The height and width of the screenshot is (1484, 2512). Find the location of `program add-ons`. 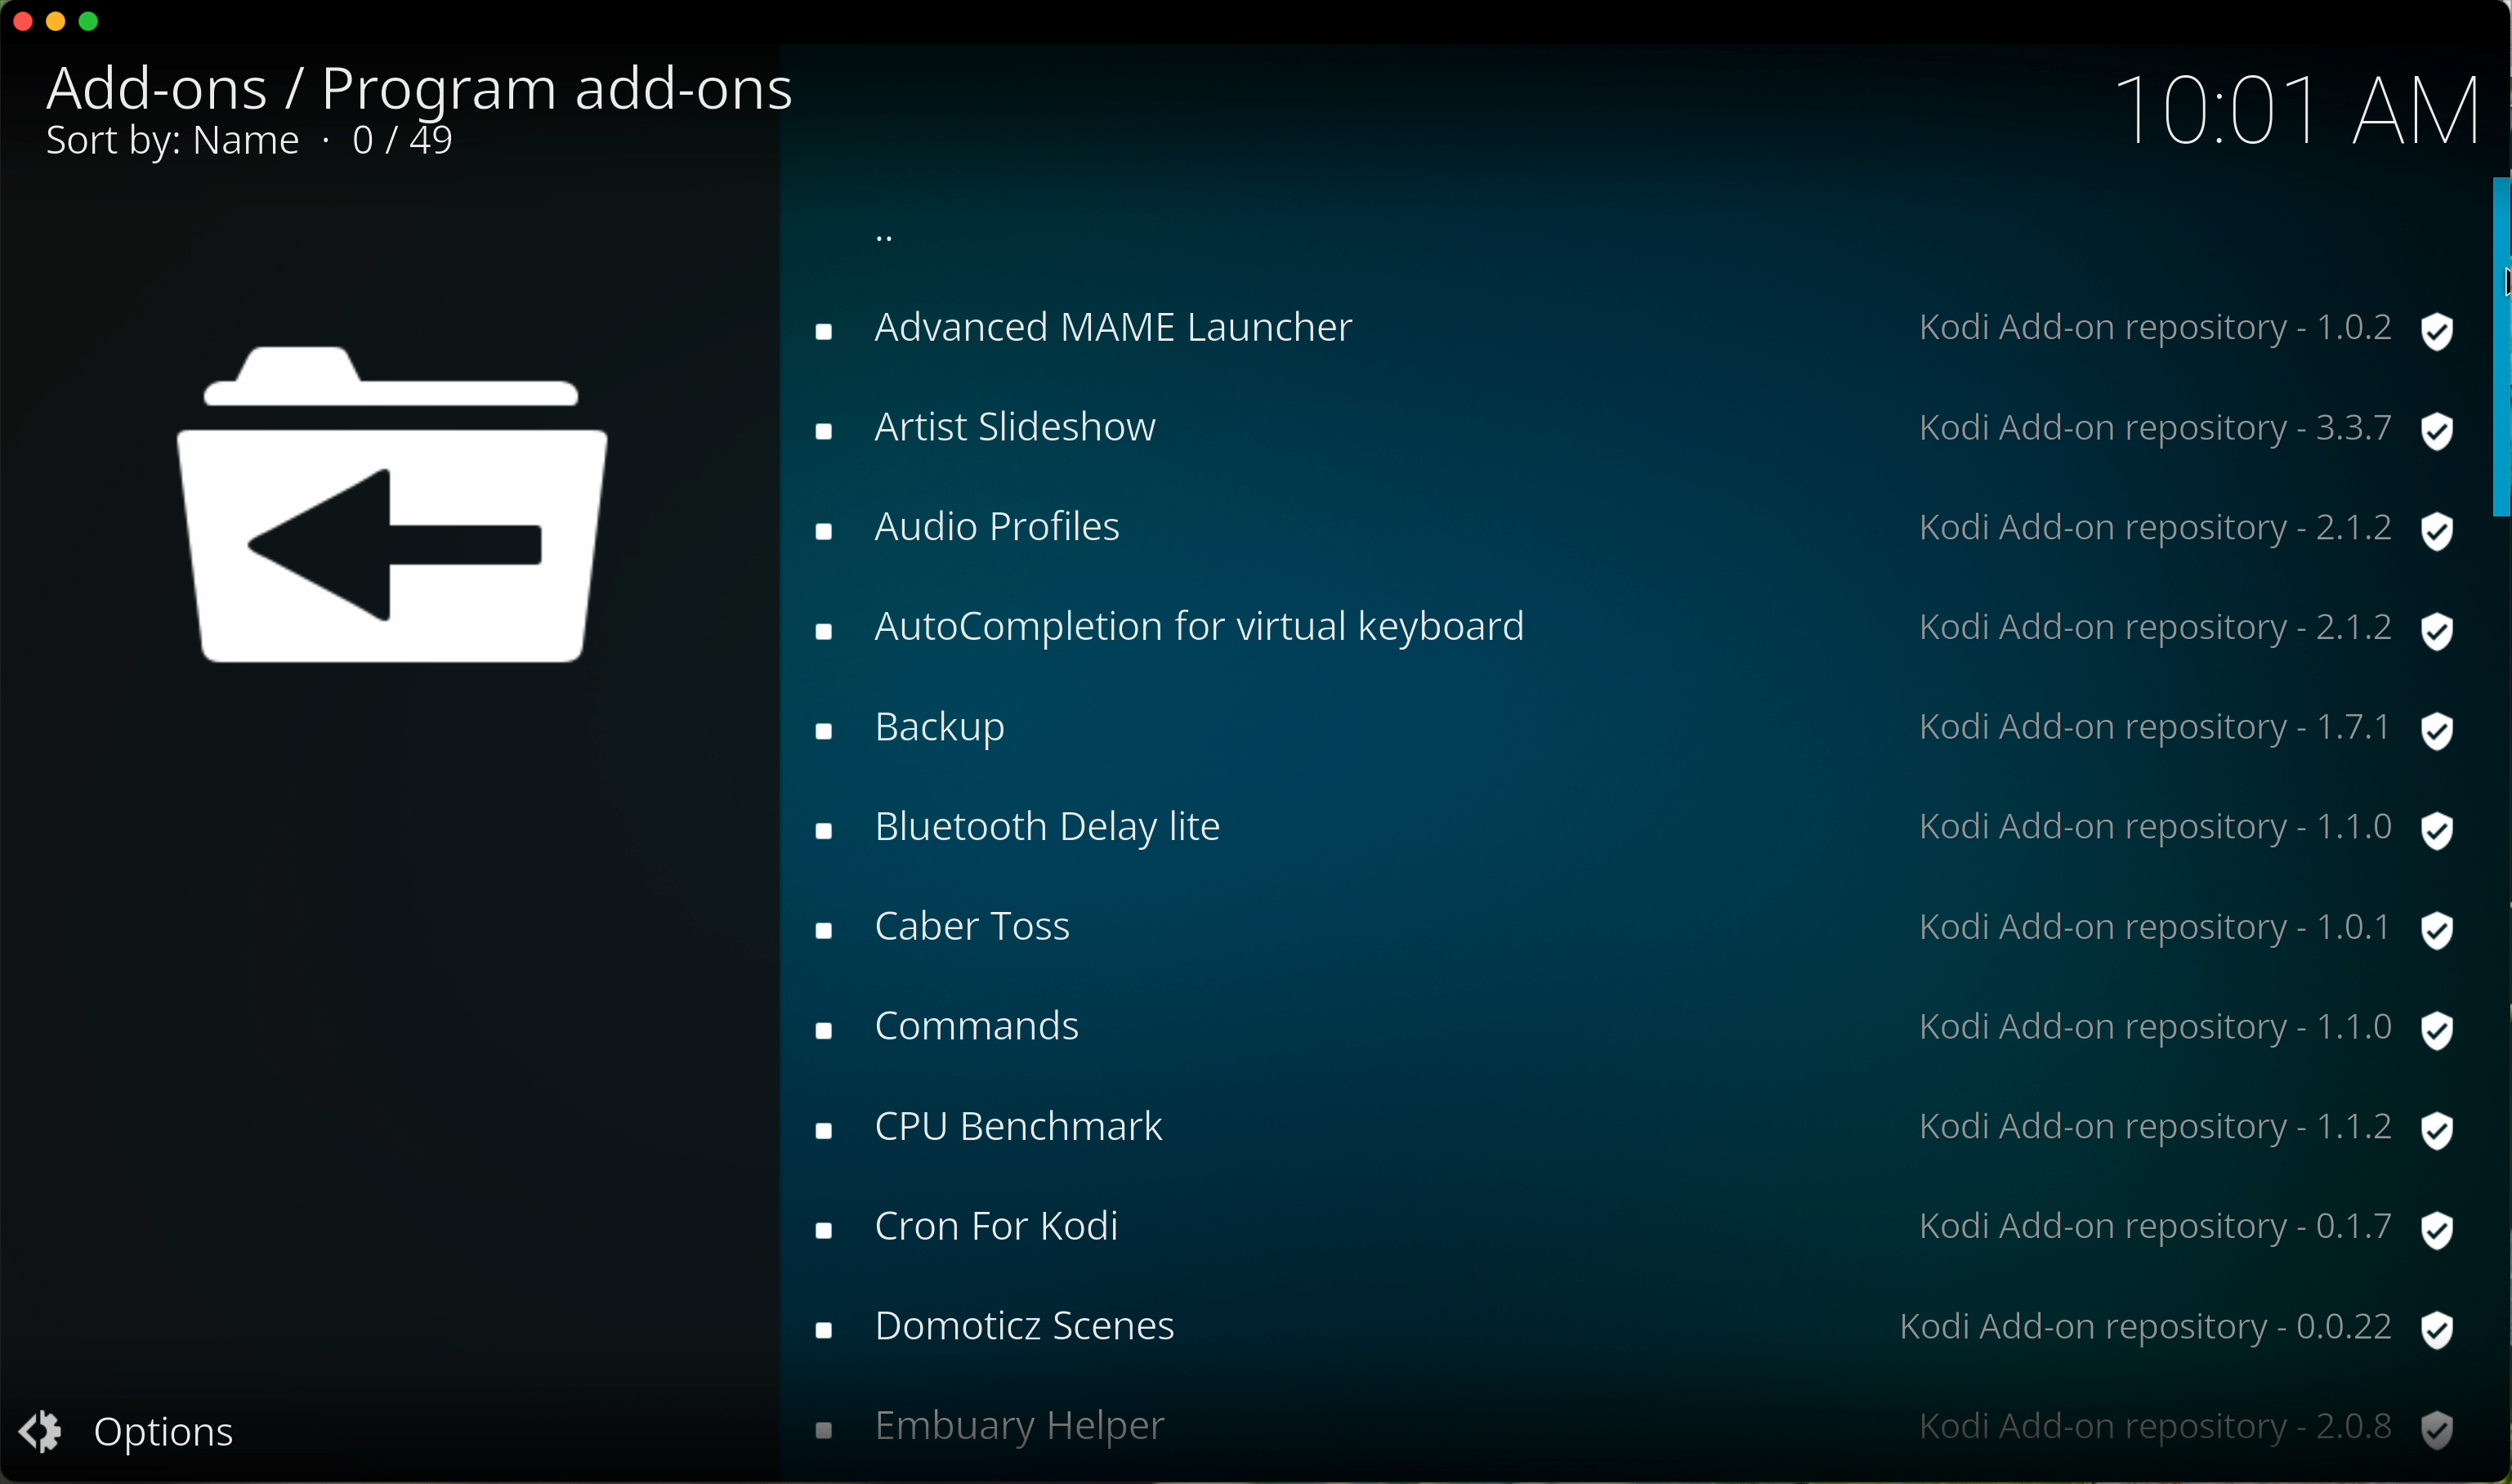

program add-ons is located at coordinates (563, 81).